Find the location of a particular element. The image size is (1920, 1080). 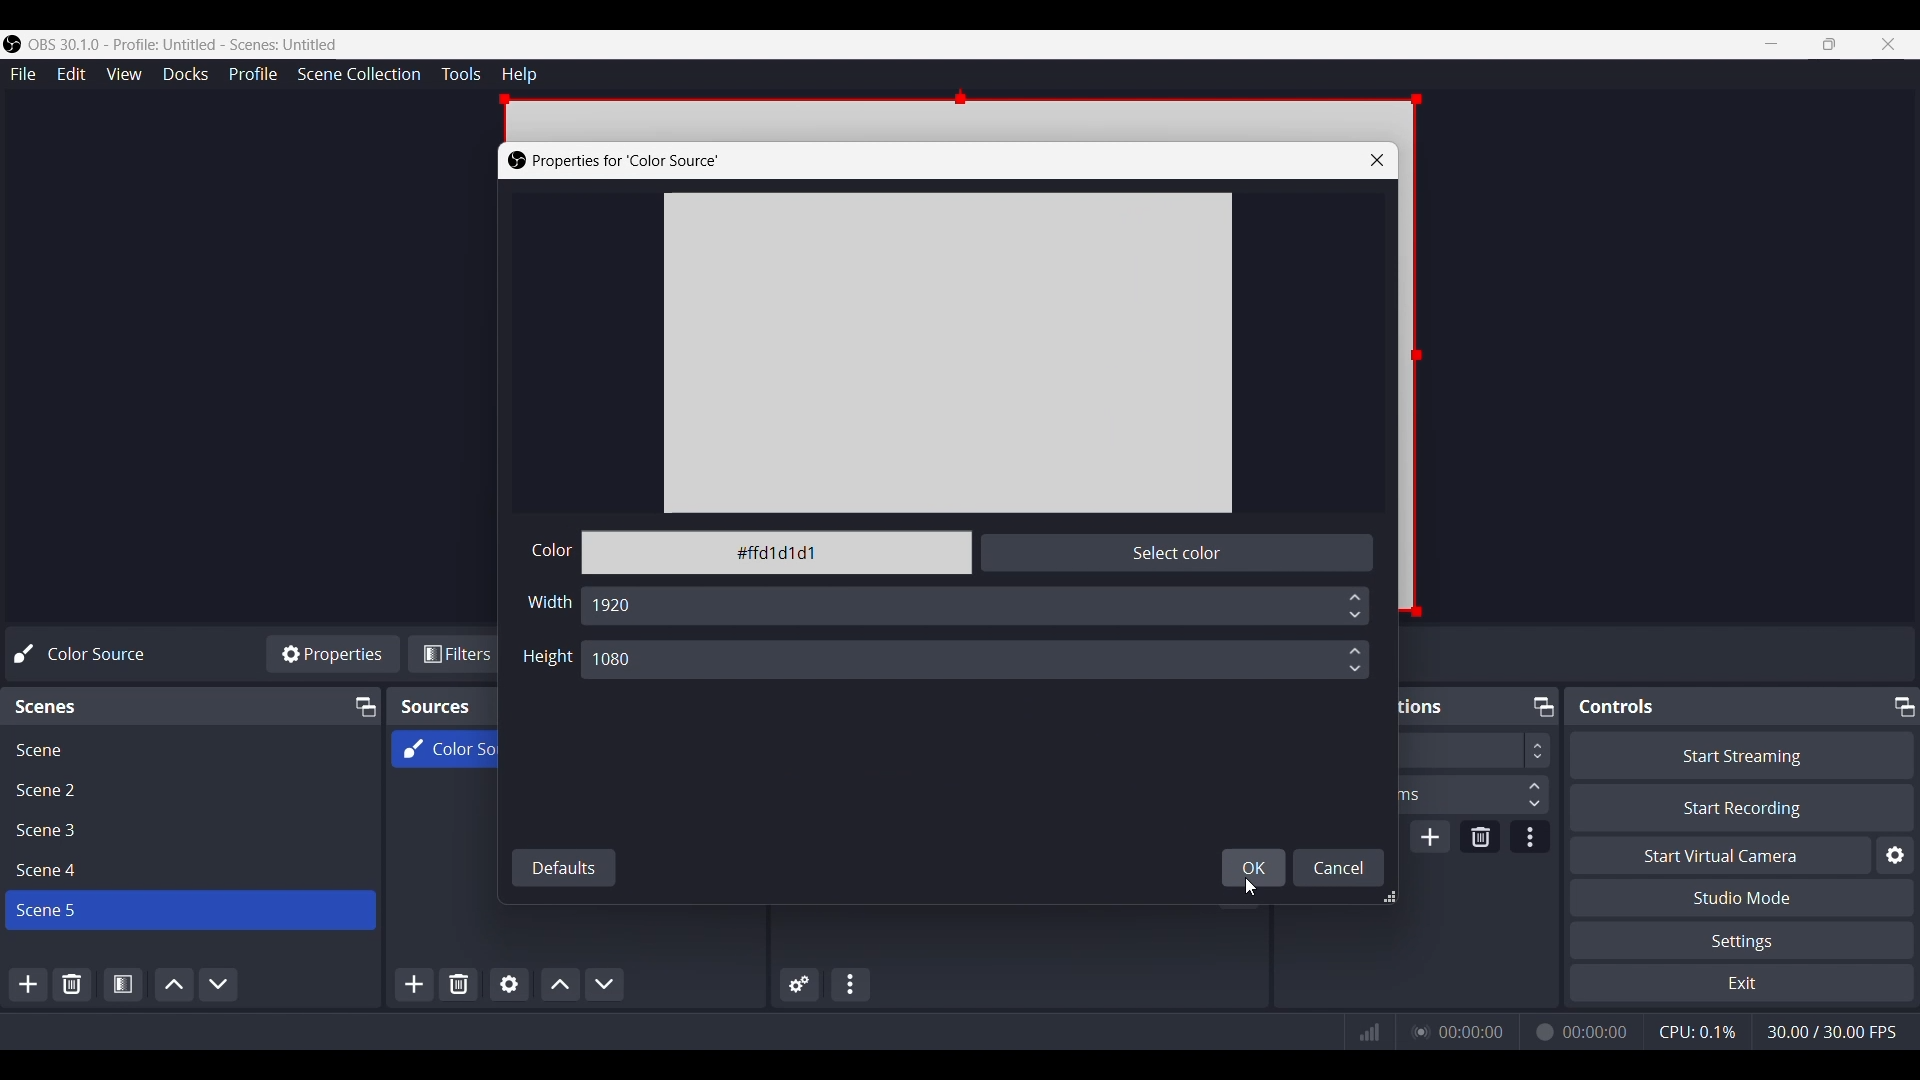

Scene File is located at coordinates (186, 831).